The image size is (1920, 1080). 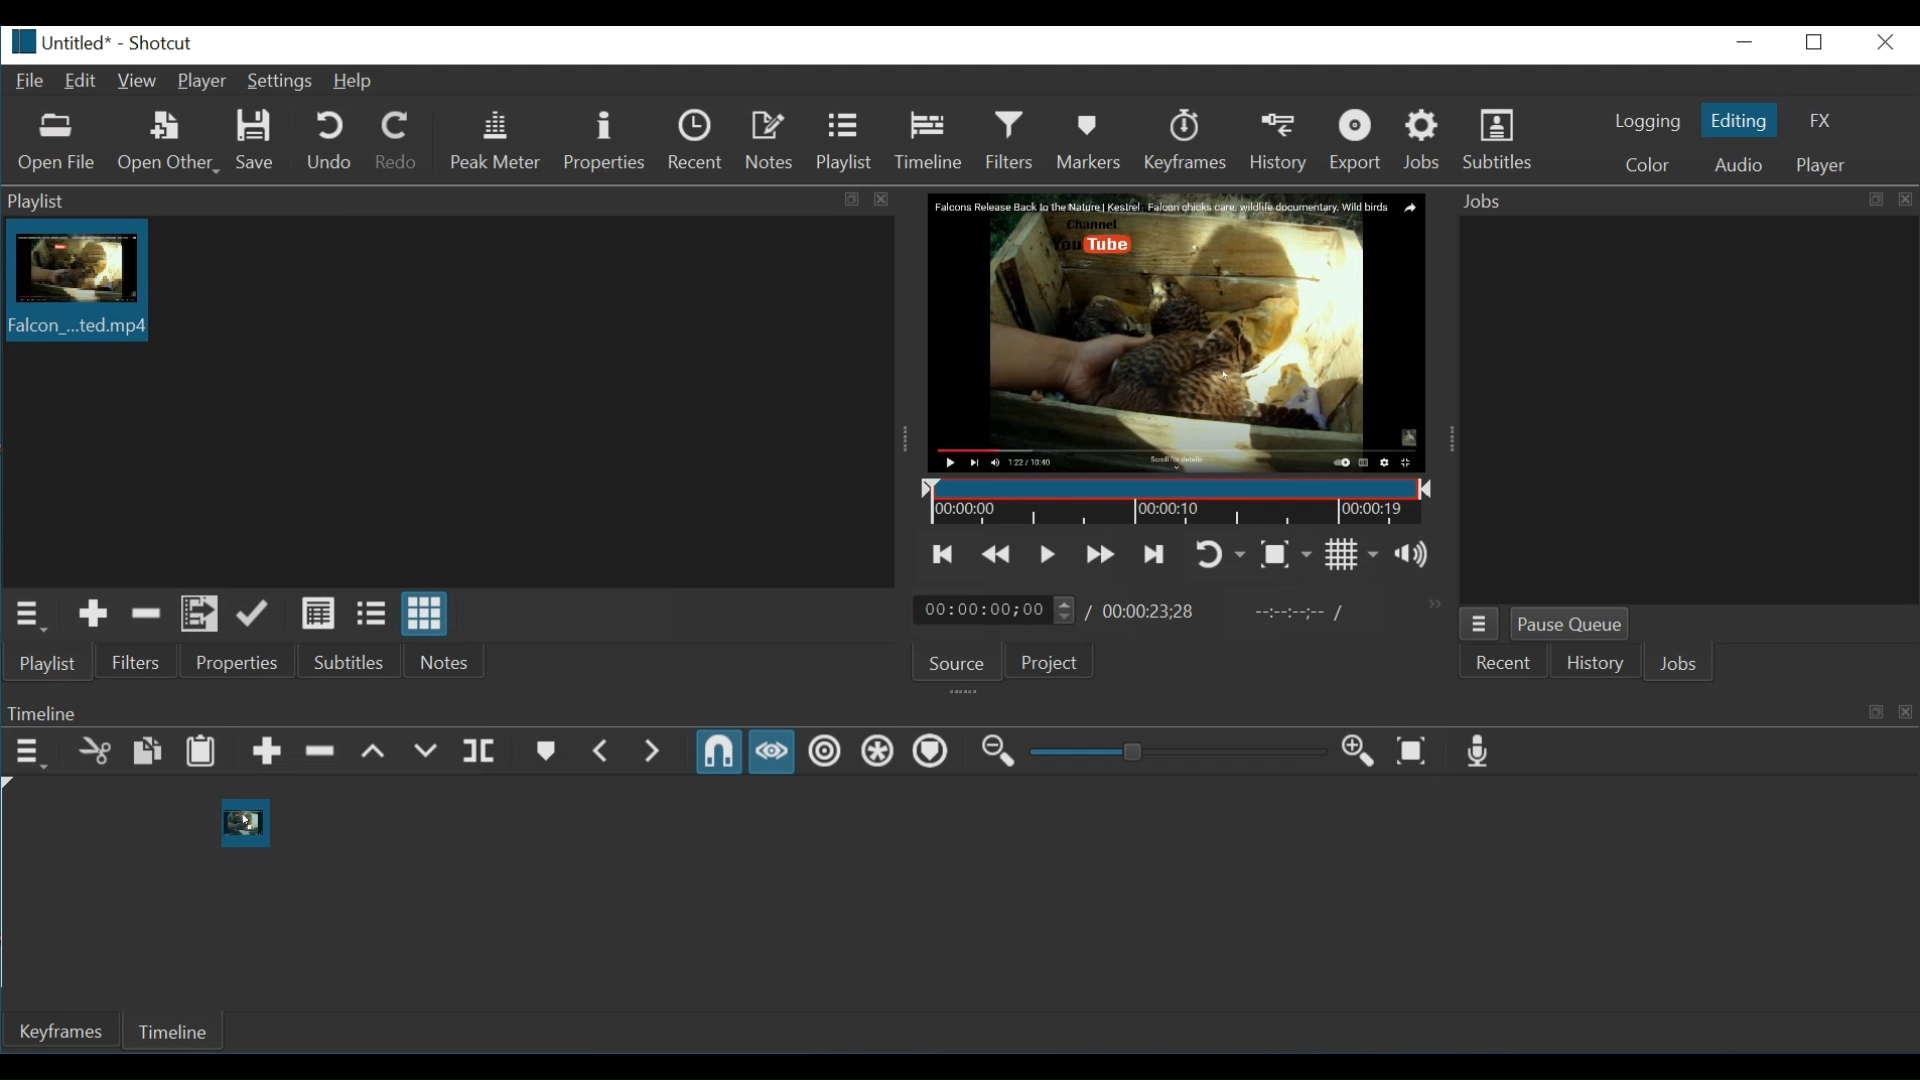 What do you see at coordinates (1503, 137) in the screenshot?
I see `Subtitles` at bounding box center [1503, 137].